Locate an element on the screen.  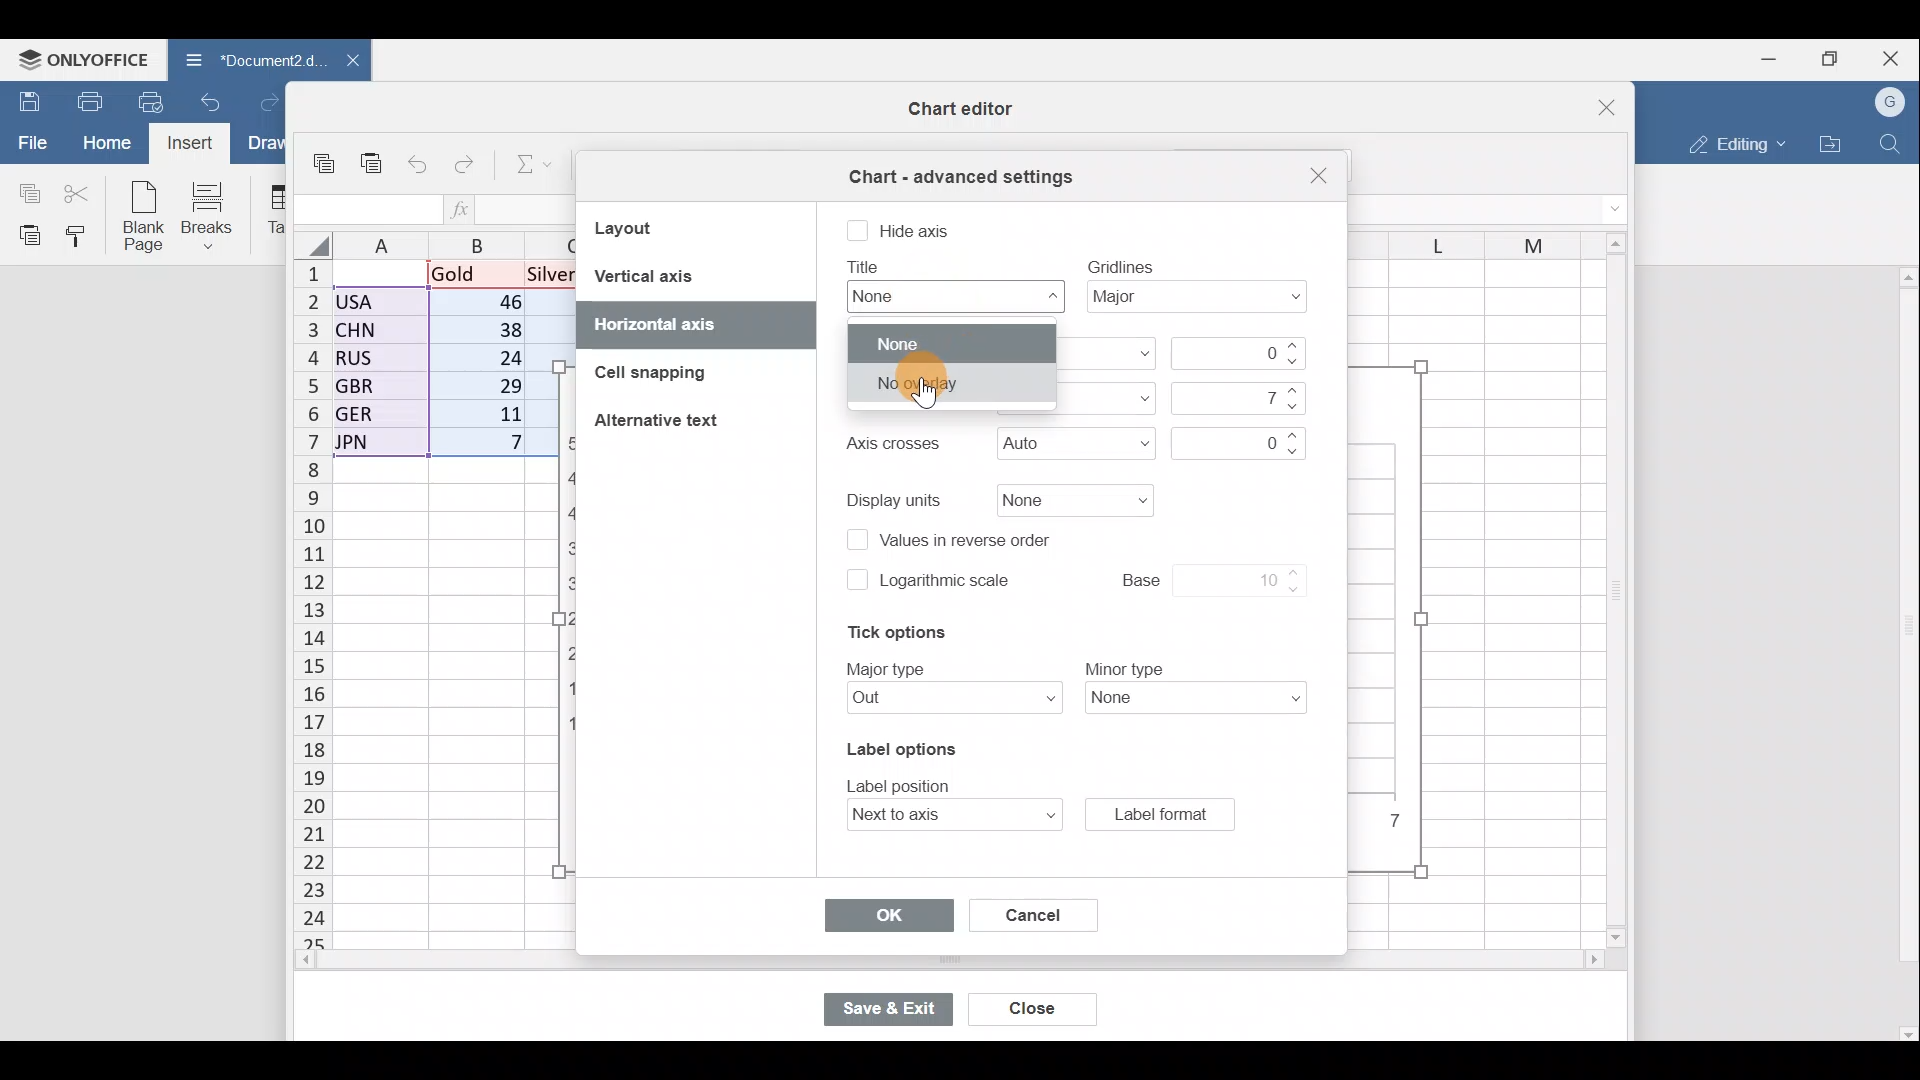
Redo is located at coordinates (266, 97).